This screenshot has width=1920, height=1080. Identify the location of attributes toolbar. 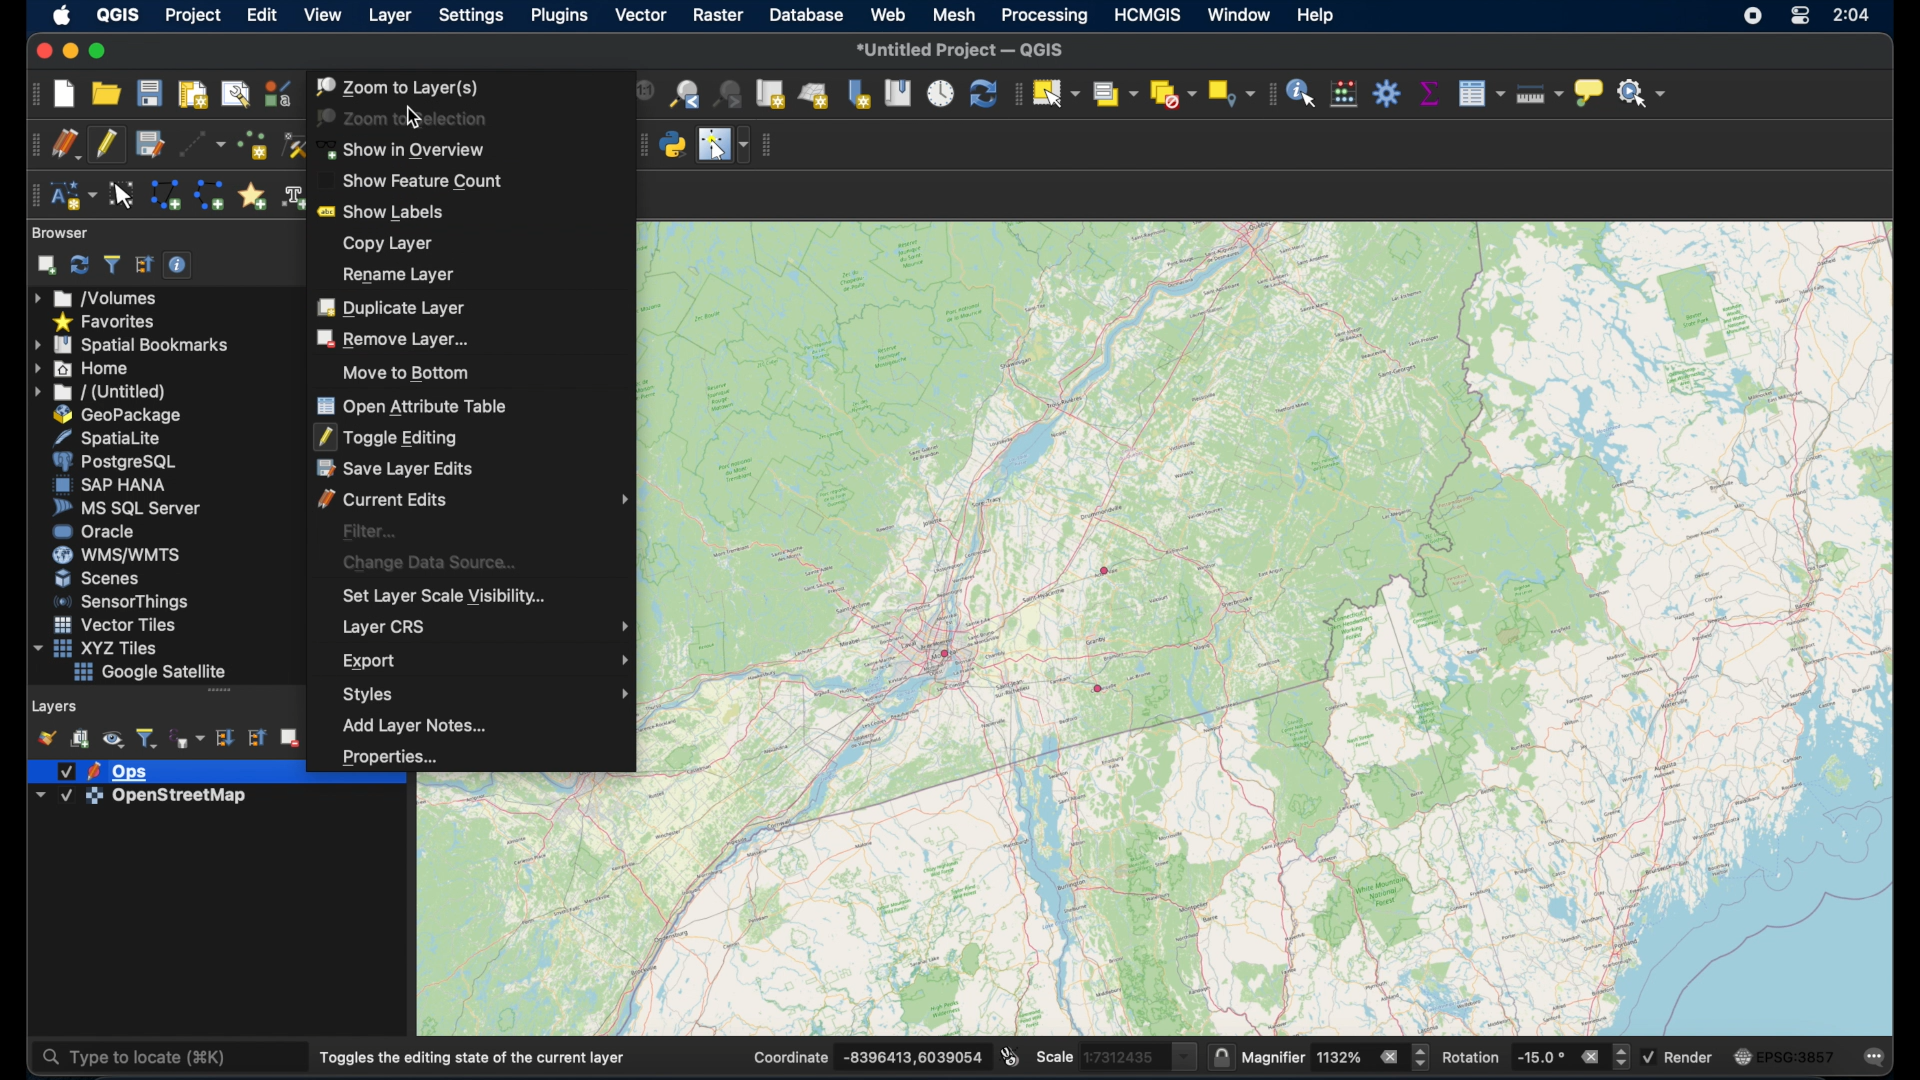
(1271, 95).